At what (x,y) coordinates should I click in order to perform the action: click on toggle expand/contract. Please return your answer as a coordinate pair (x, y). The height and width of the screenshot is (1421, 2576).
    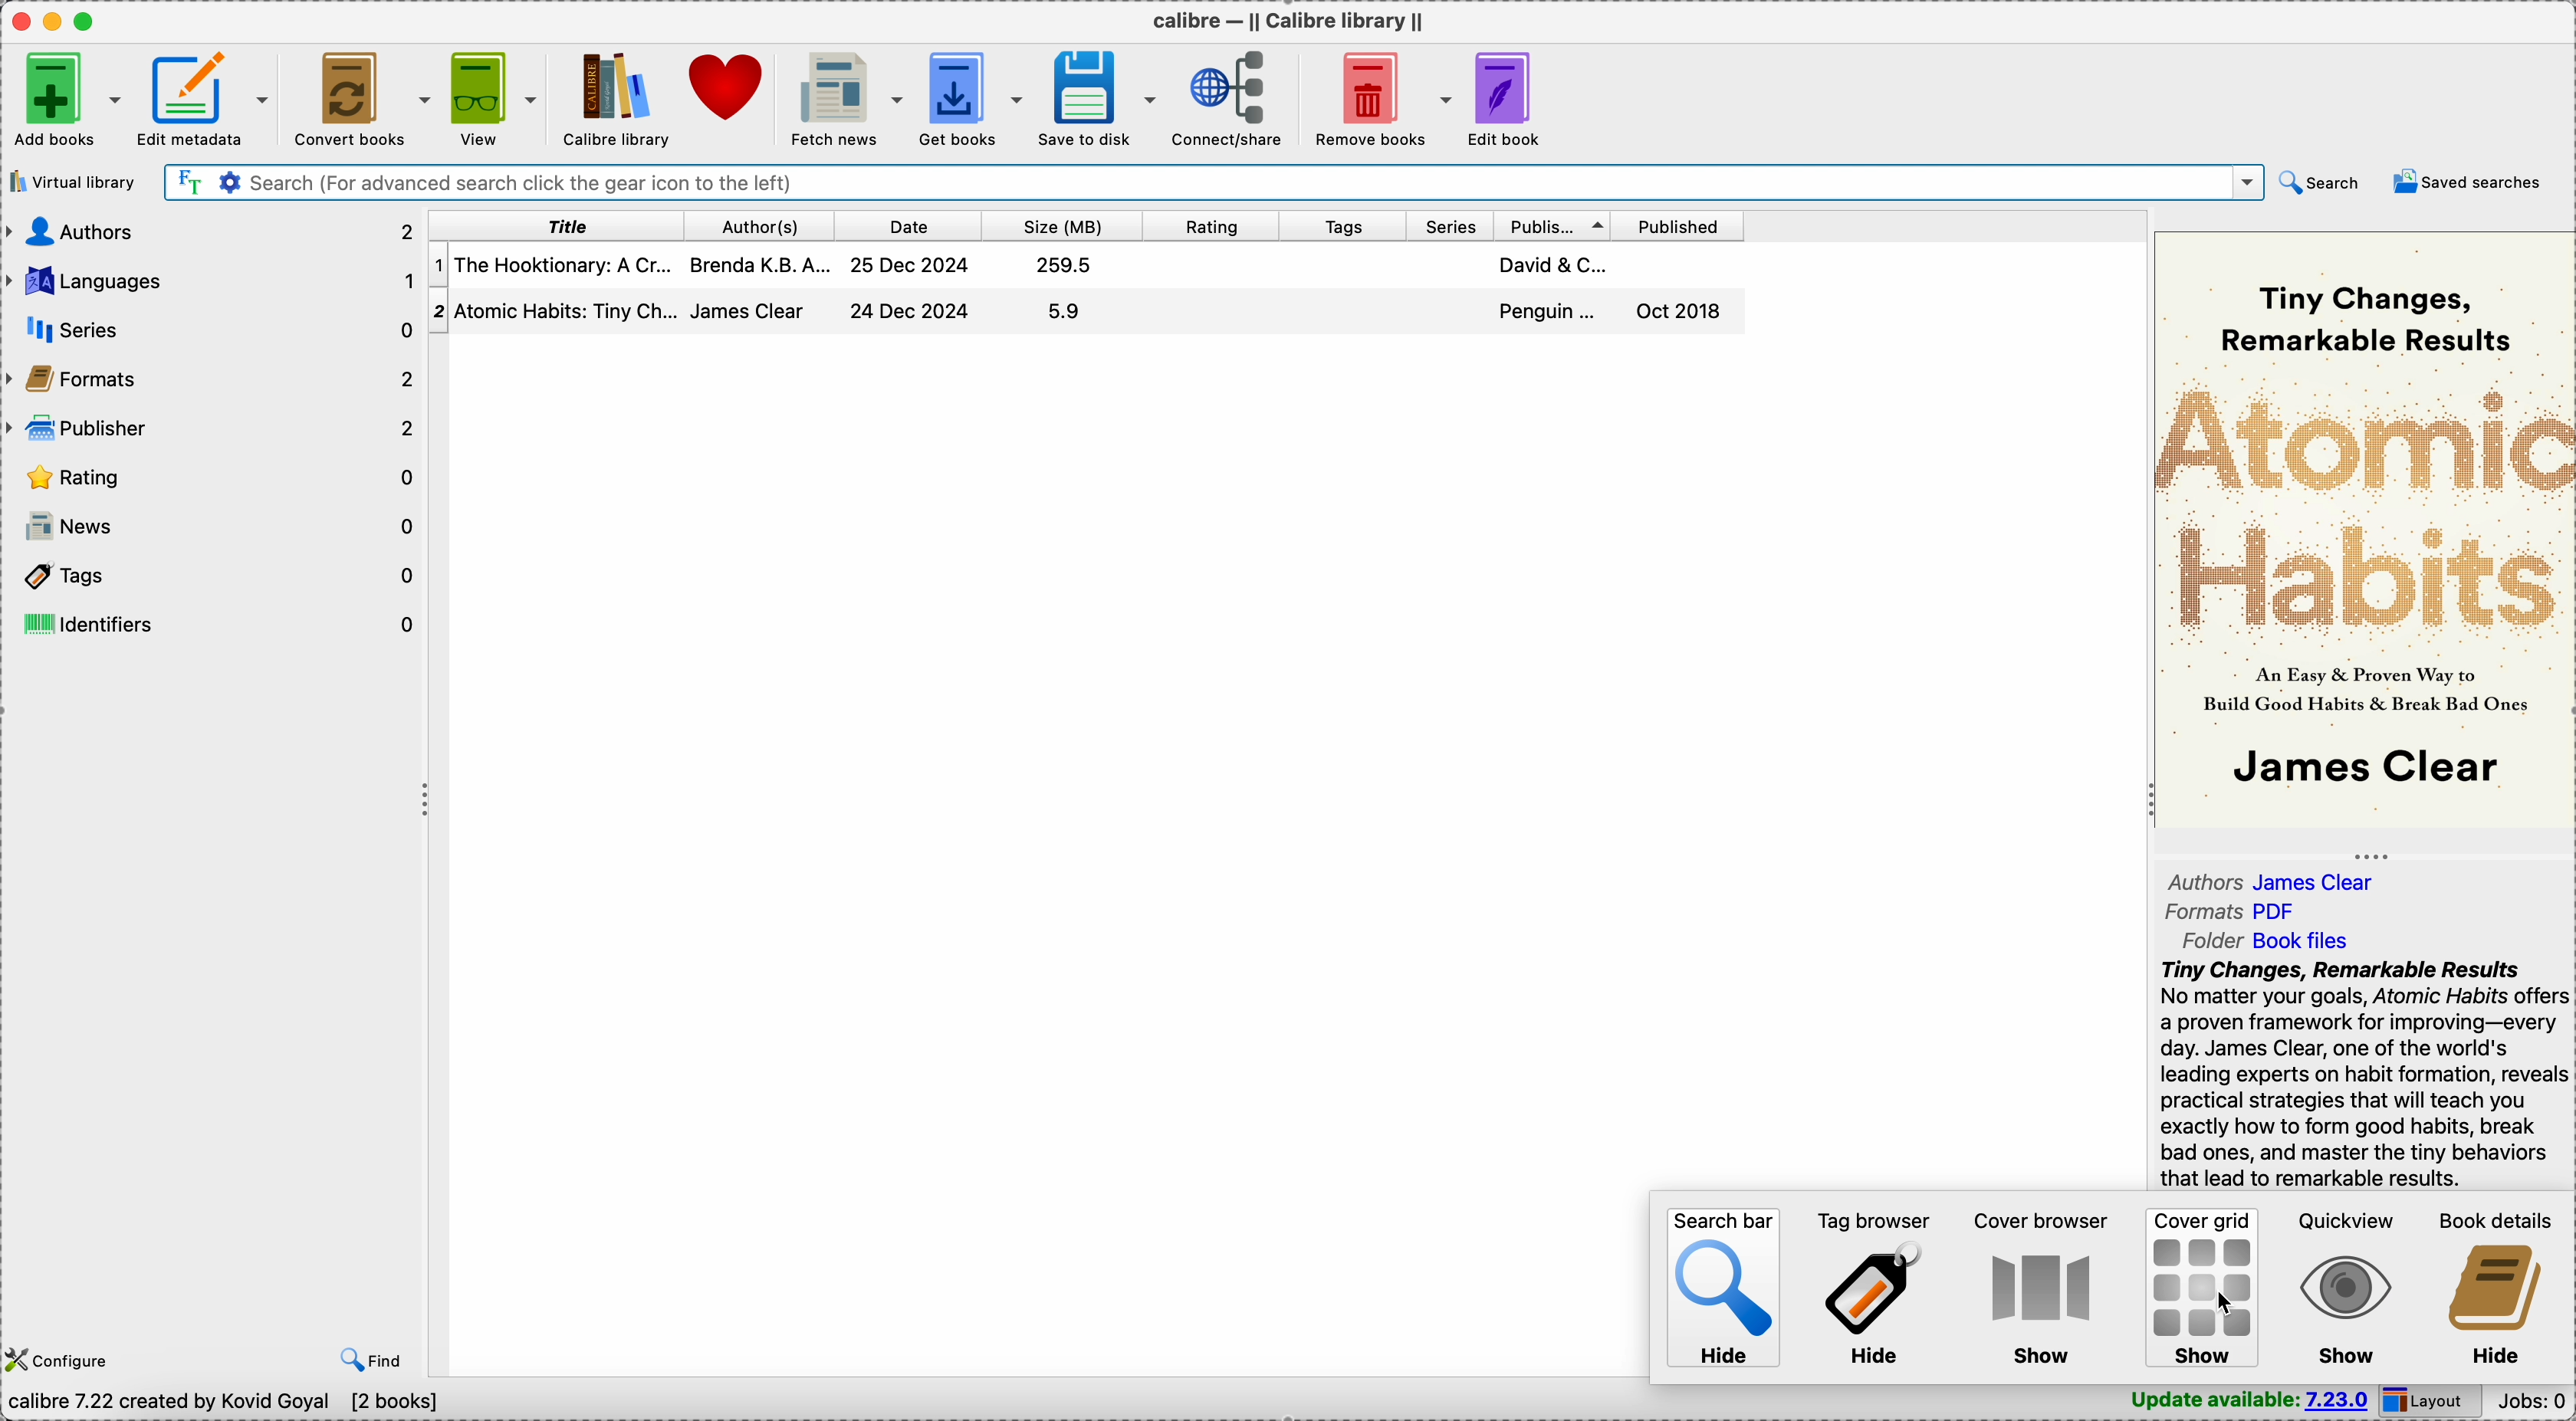
    Looking at the image, I should click on (2372, 857).